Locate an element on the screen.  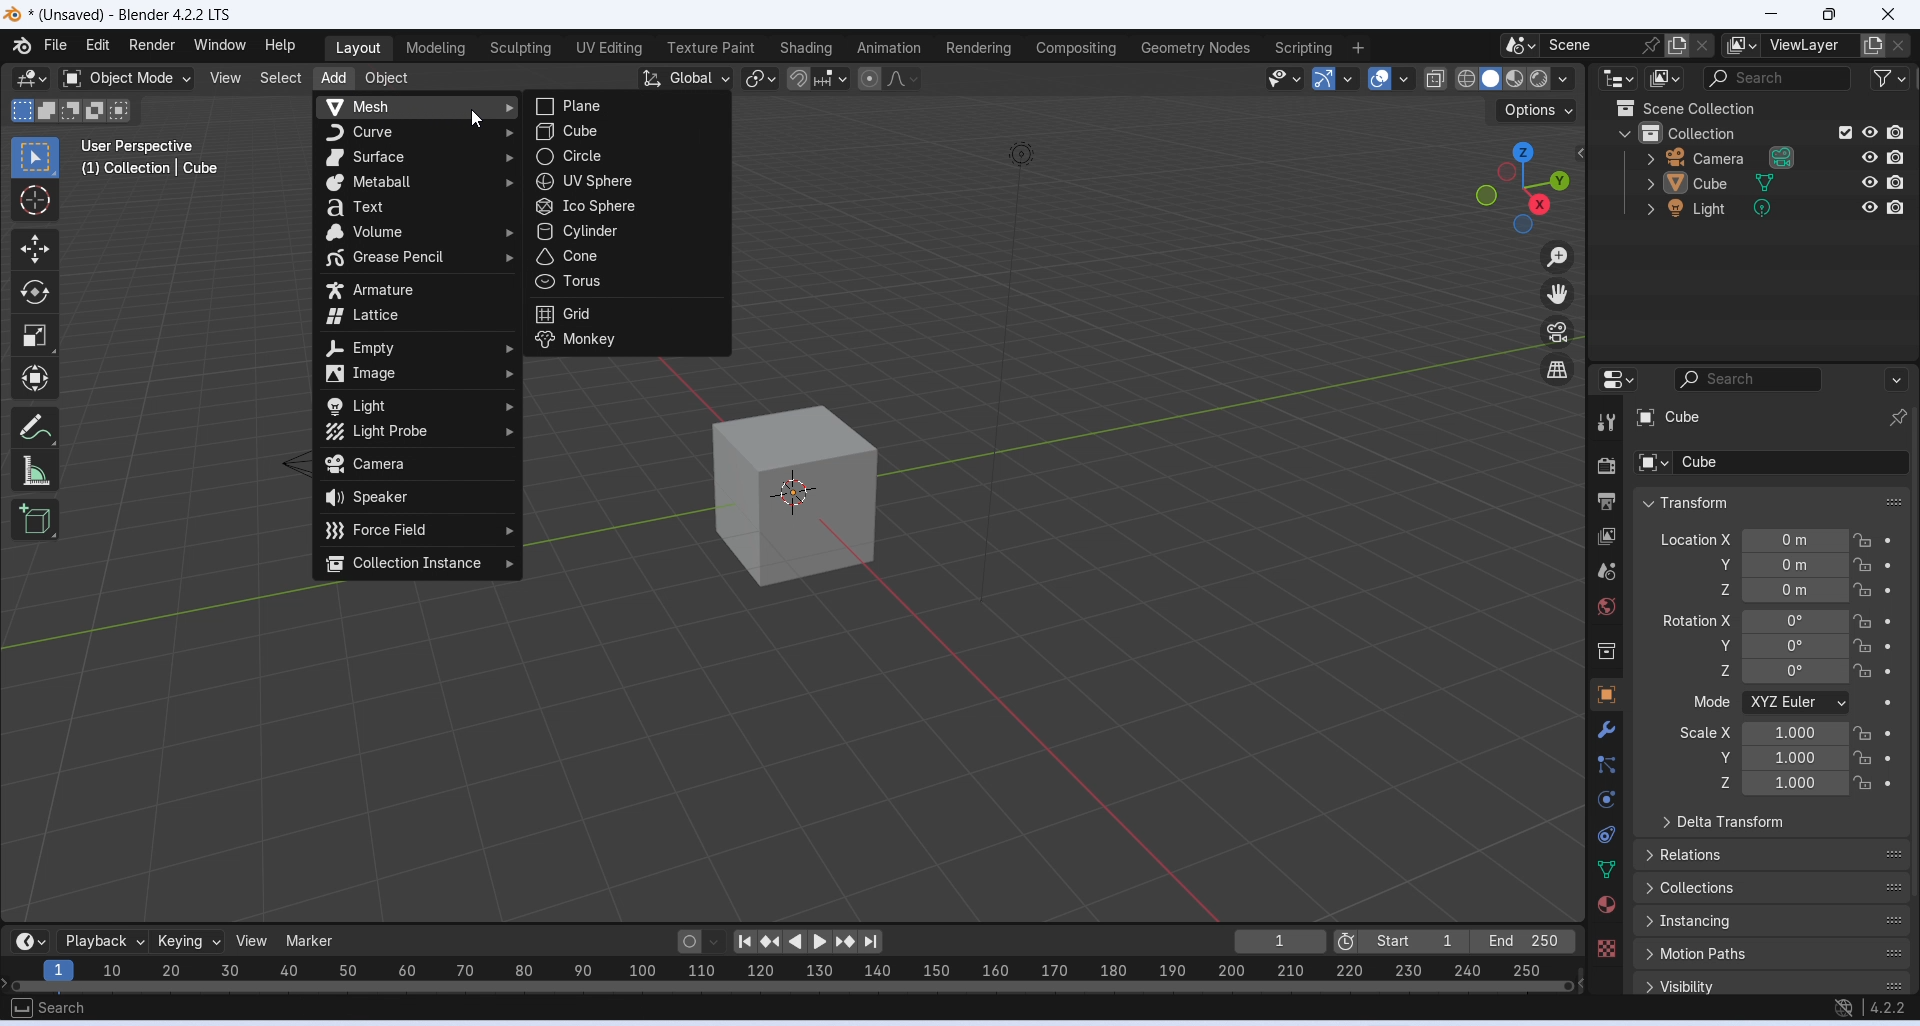
location is located at coordinates (1796, 565).